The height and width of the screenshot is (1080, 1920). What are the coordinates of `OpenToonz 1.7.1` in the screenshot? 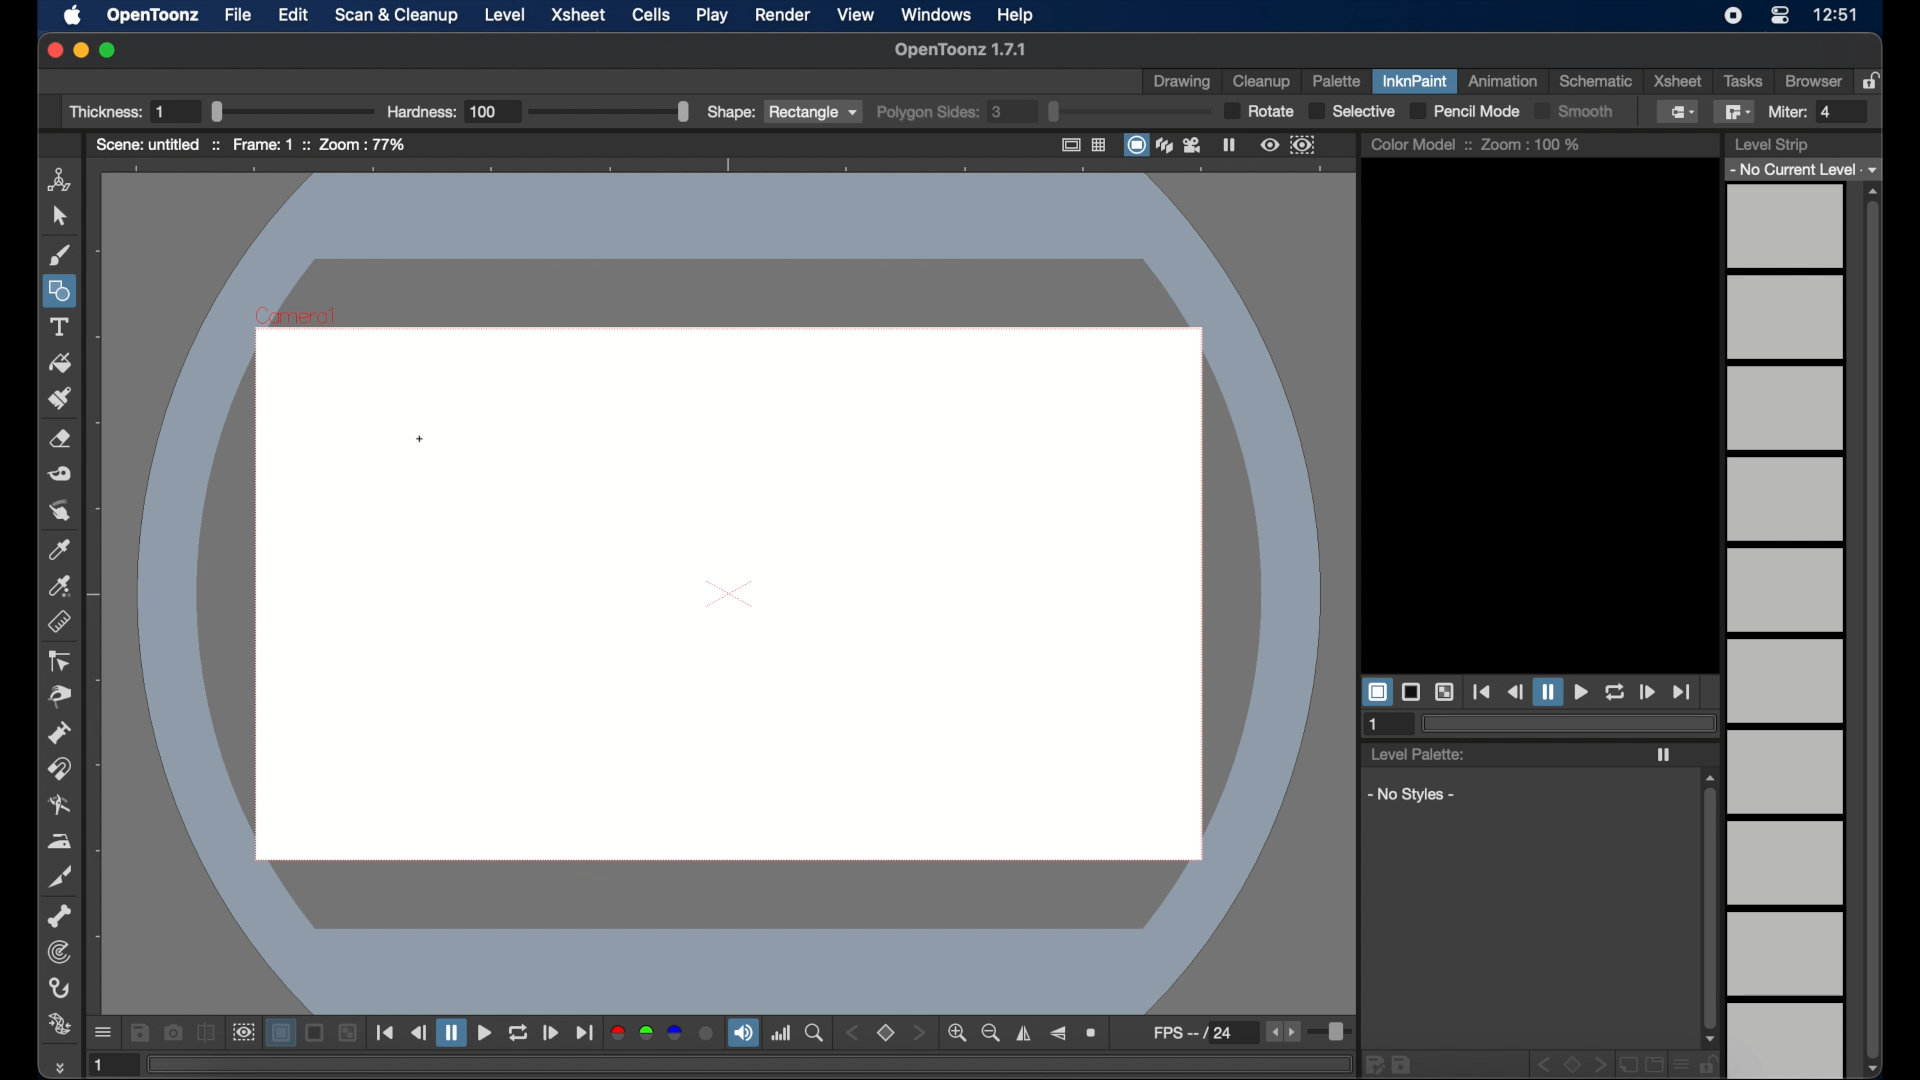 It's located at (960, 50).